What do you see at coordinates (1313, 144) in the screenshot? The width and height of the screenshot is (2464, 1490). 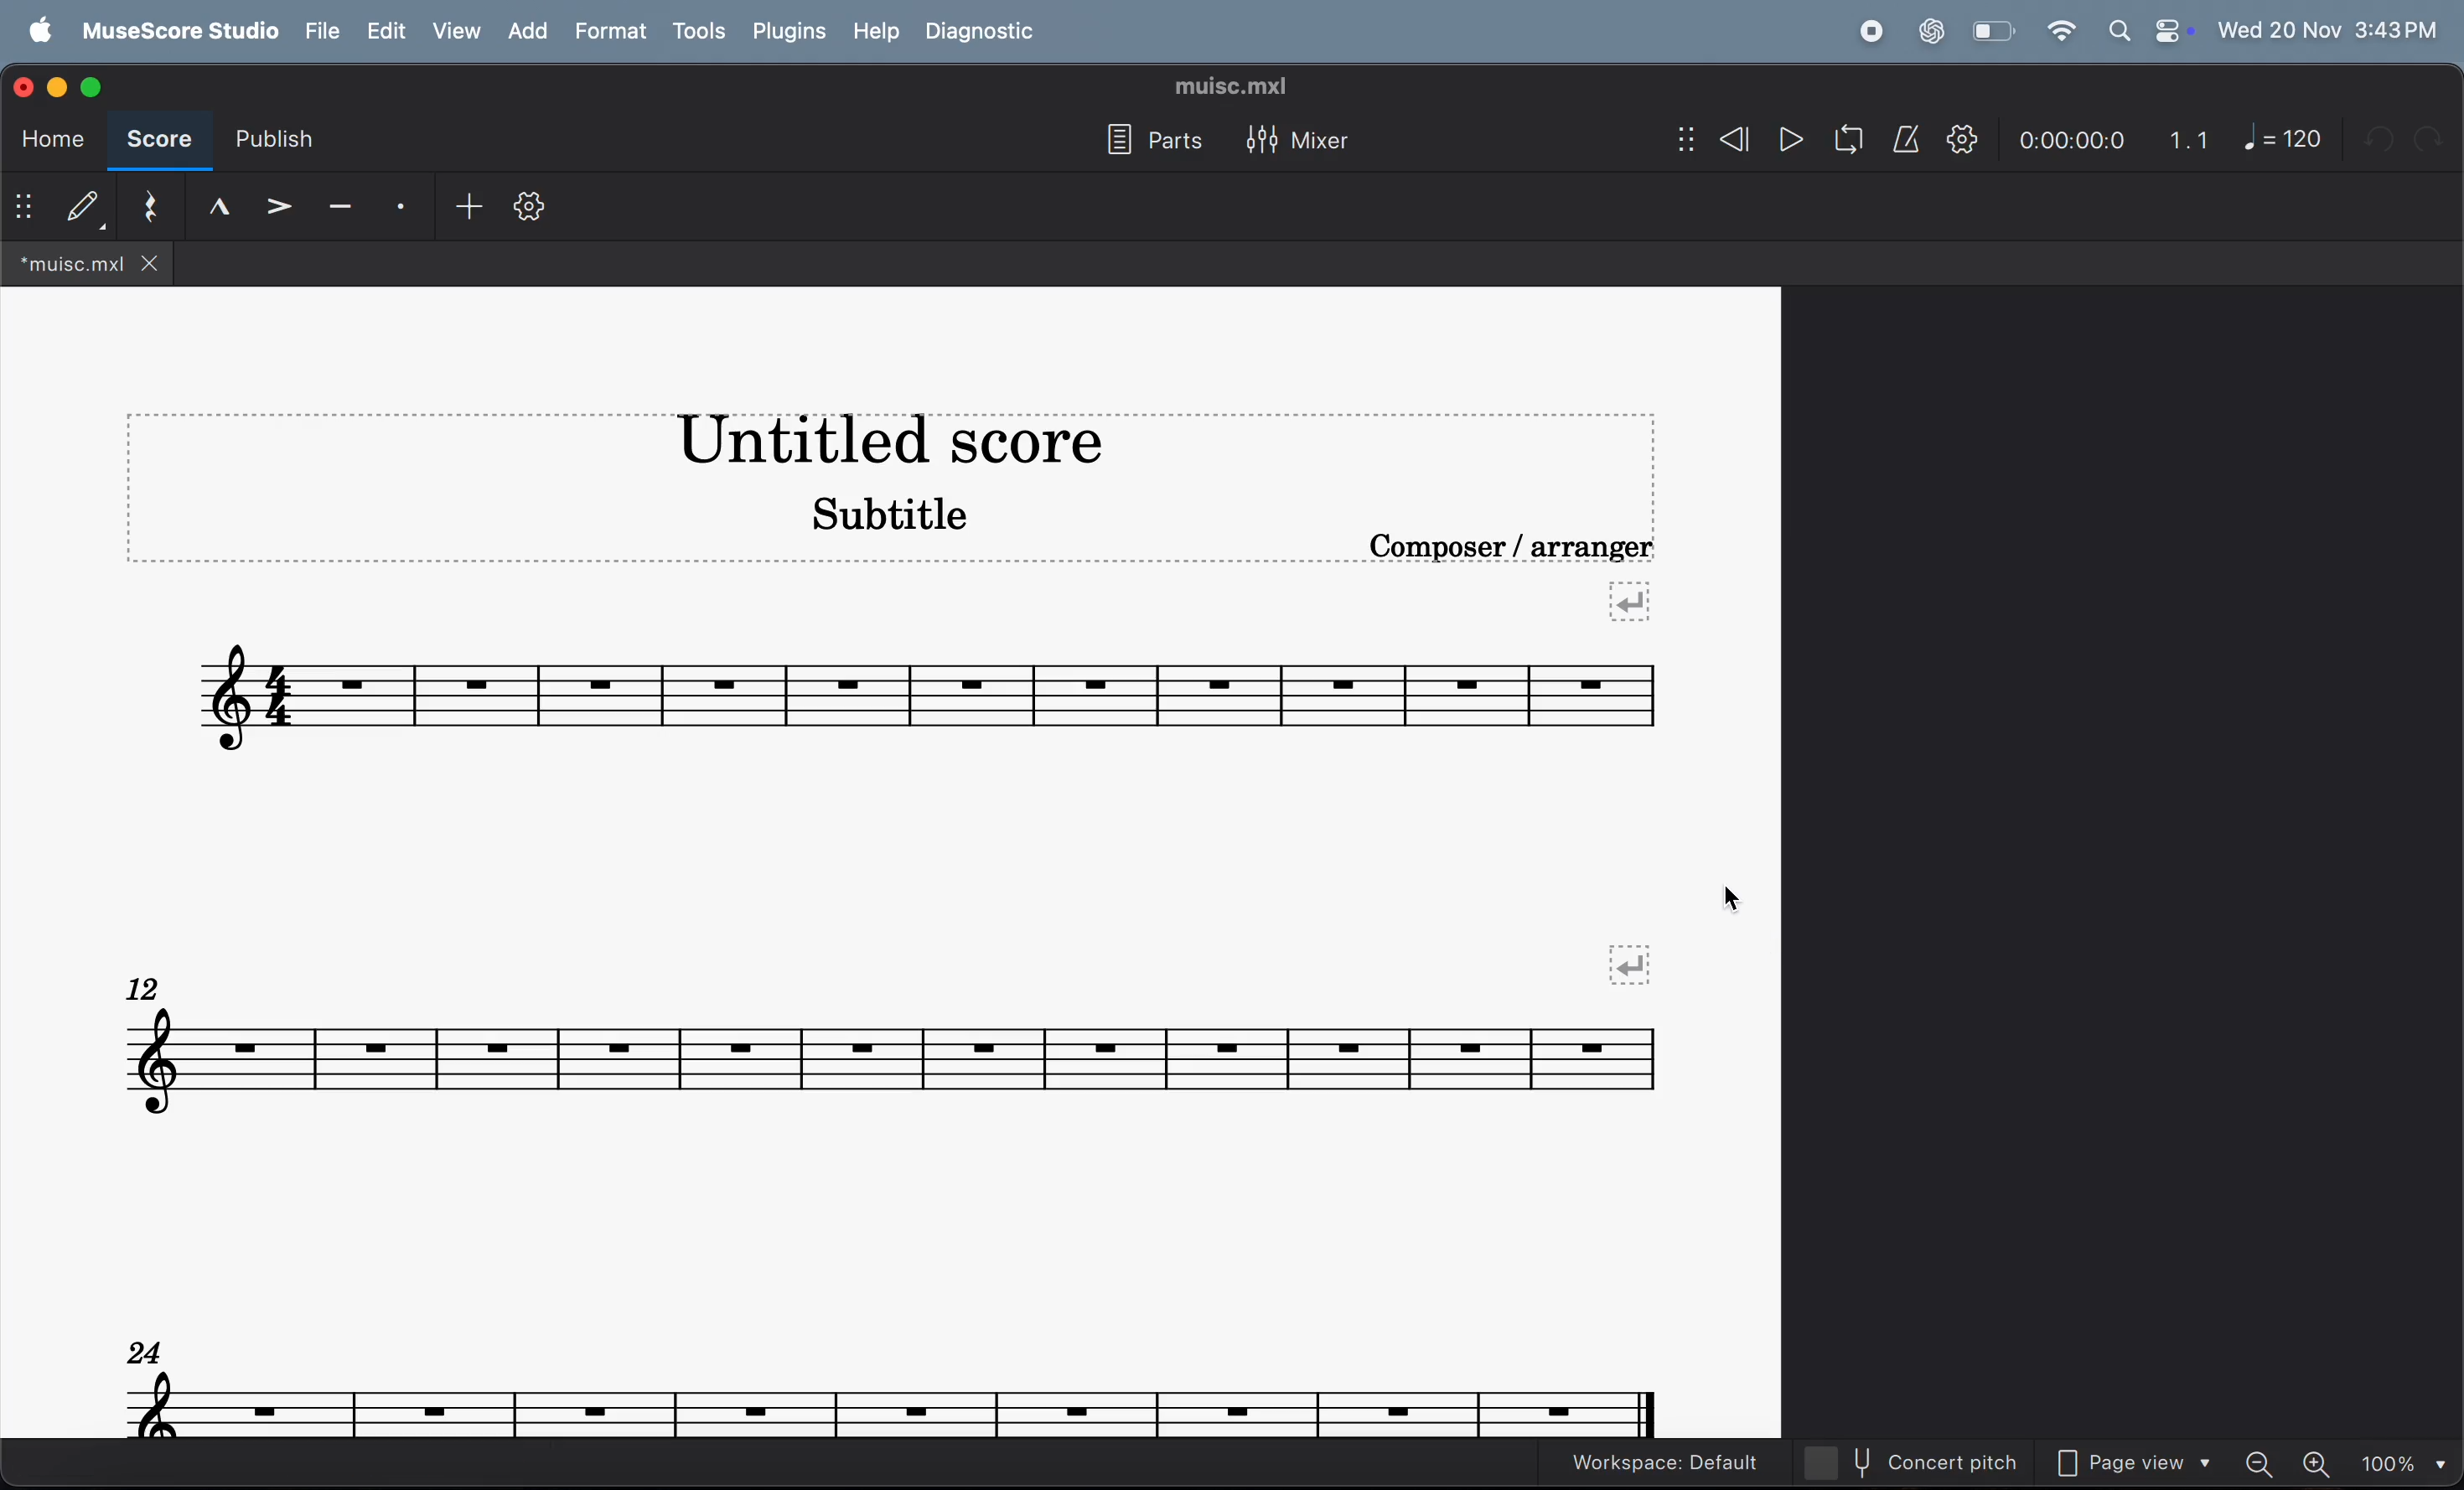 I see `mixer` at bounding box center [1313, 144].